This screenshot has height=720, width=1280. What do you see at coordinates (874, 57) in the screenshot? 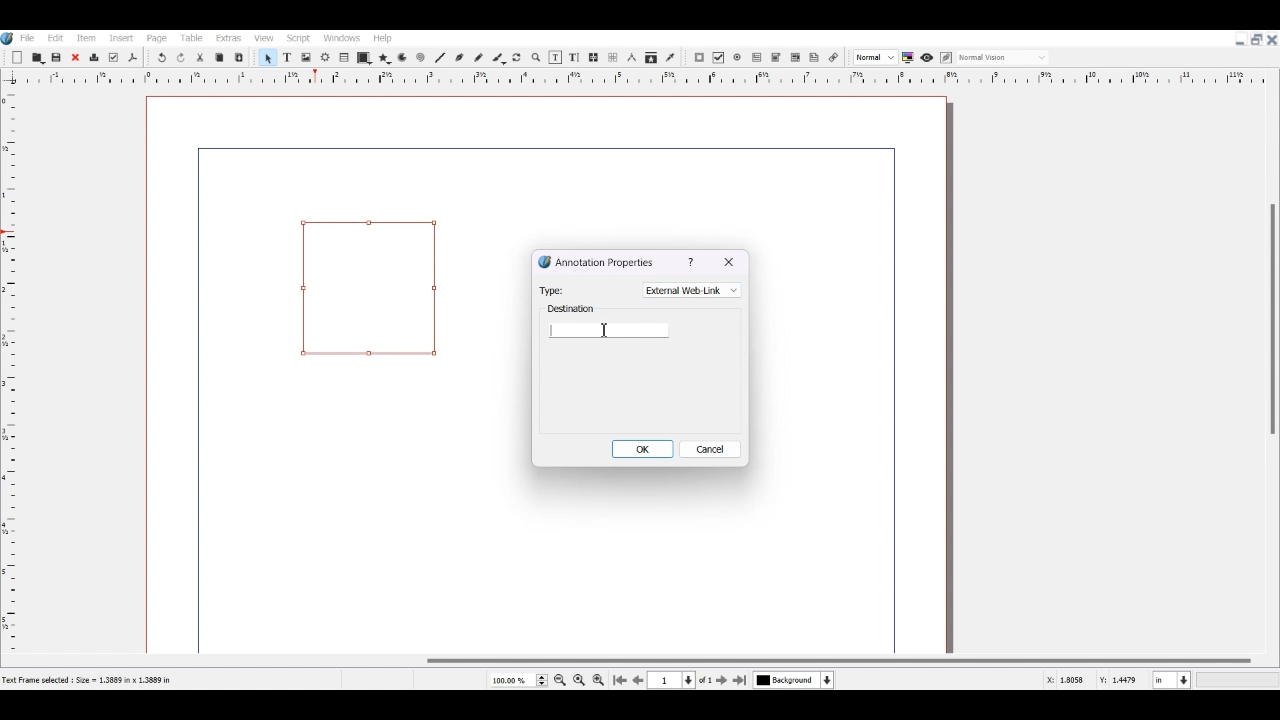
I see `Select the image preview quality` at bounding box center [874, 57].